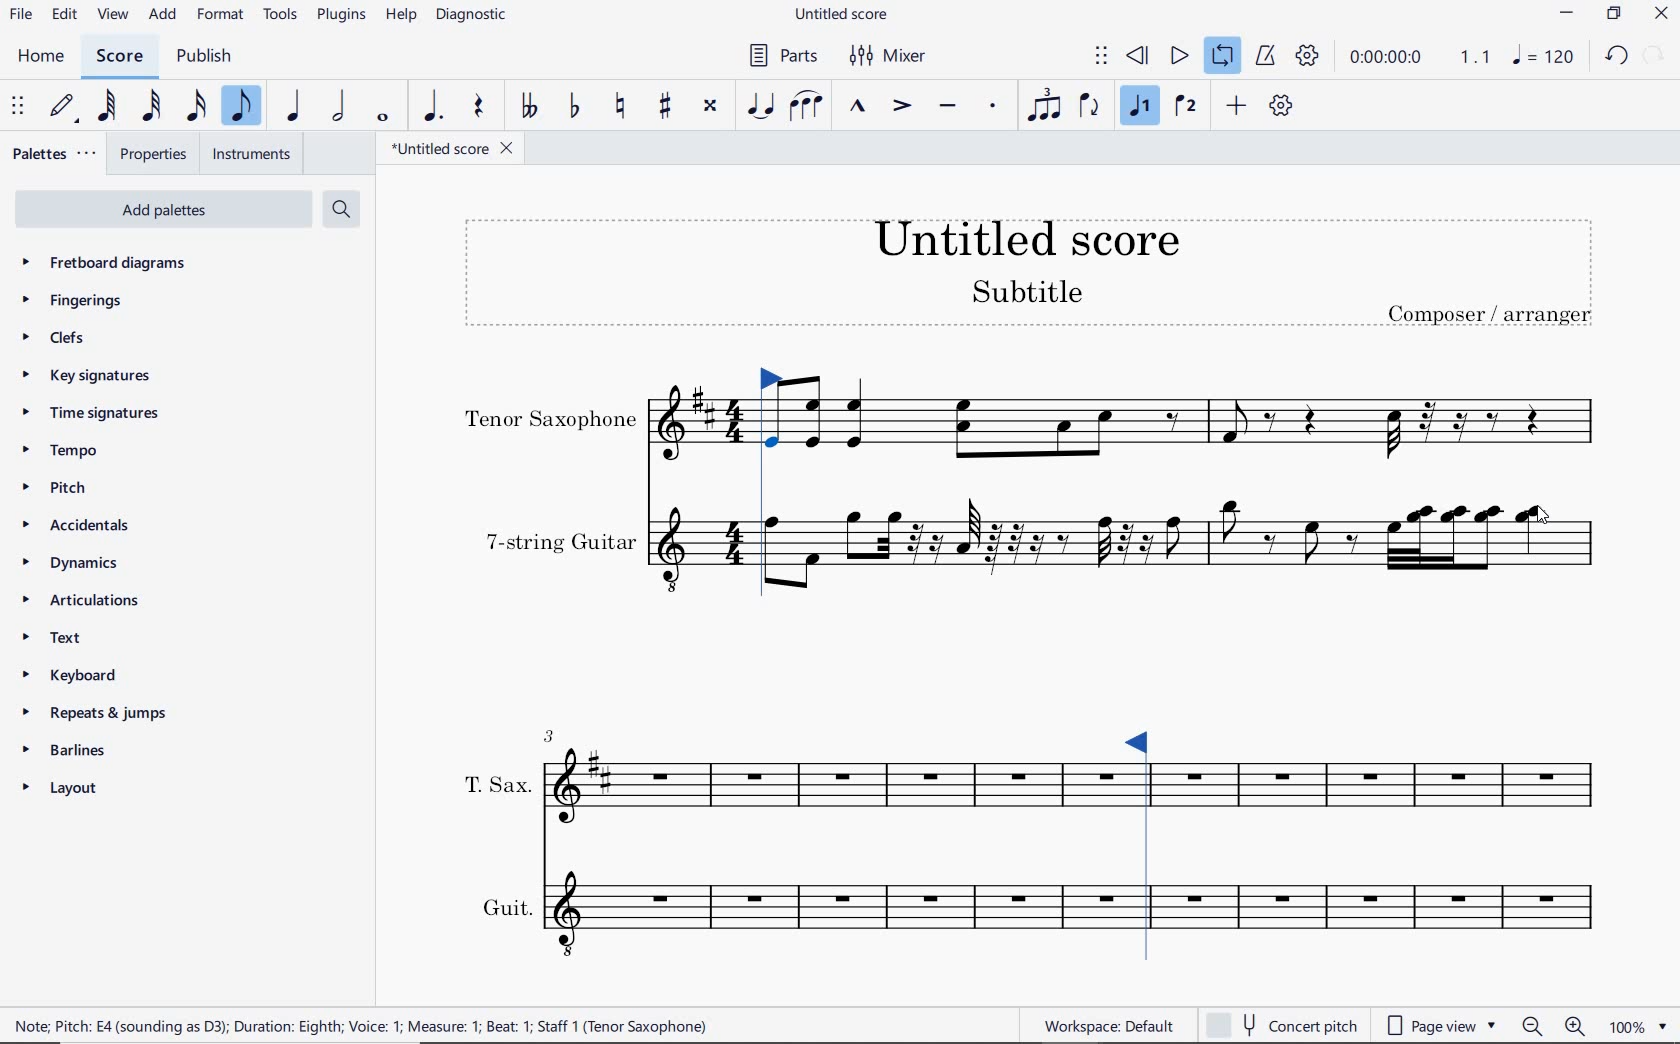 This screenshot has width=1680, height=1044. Describe the element at coordinates (1660, 16) in the screenshot. I see `CLOSE` at that location.